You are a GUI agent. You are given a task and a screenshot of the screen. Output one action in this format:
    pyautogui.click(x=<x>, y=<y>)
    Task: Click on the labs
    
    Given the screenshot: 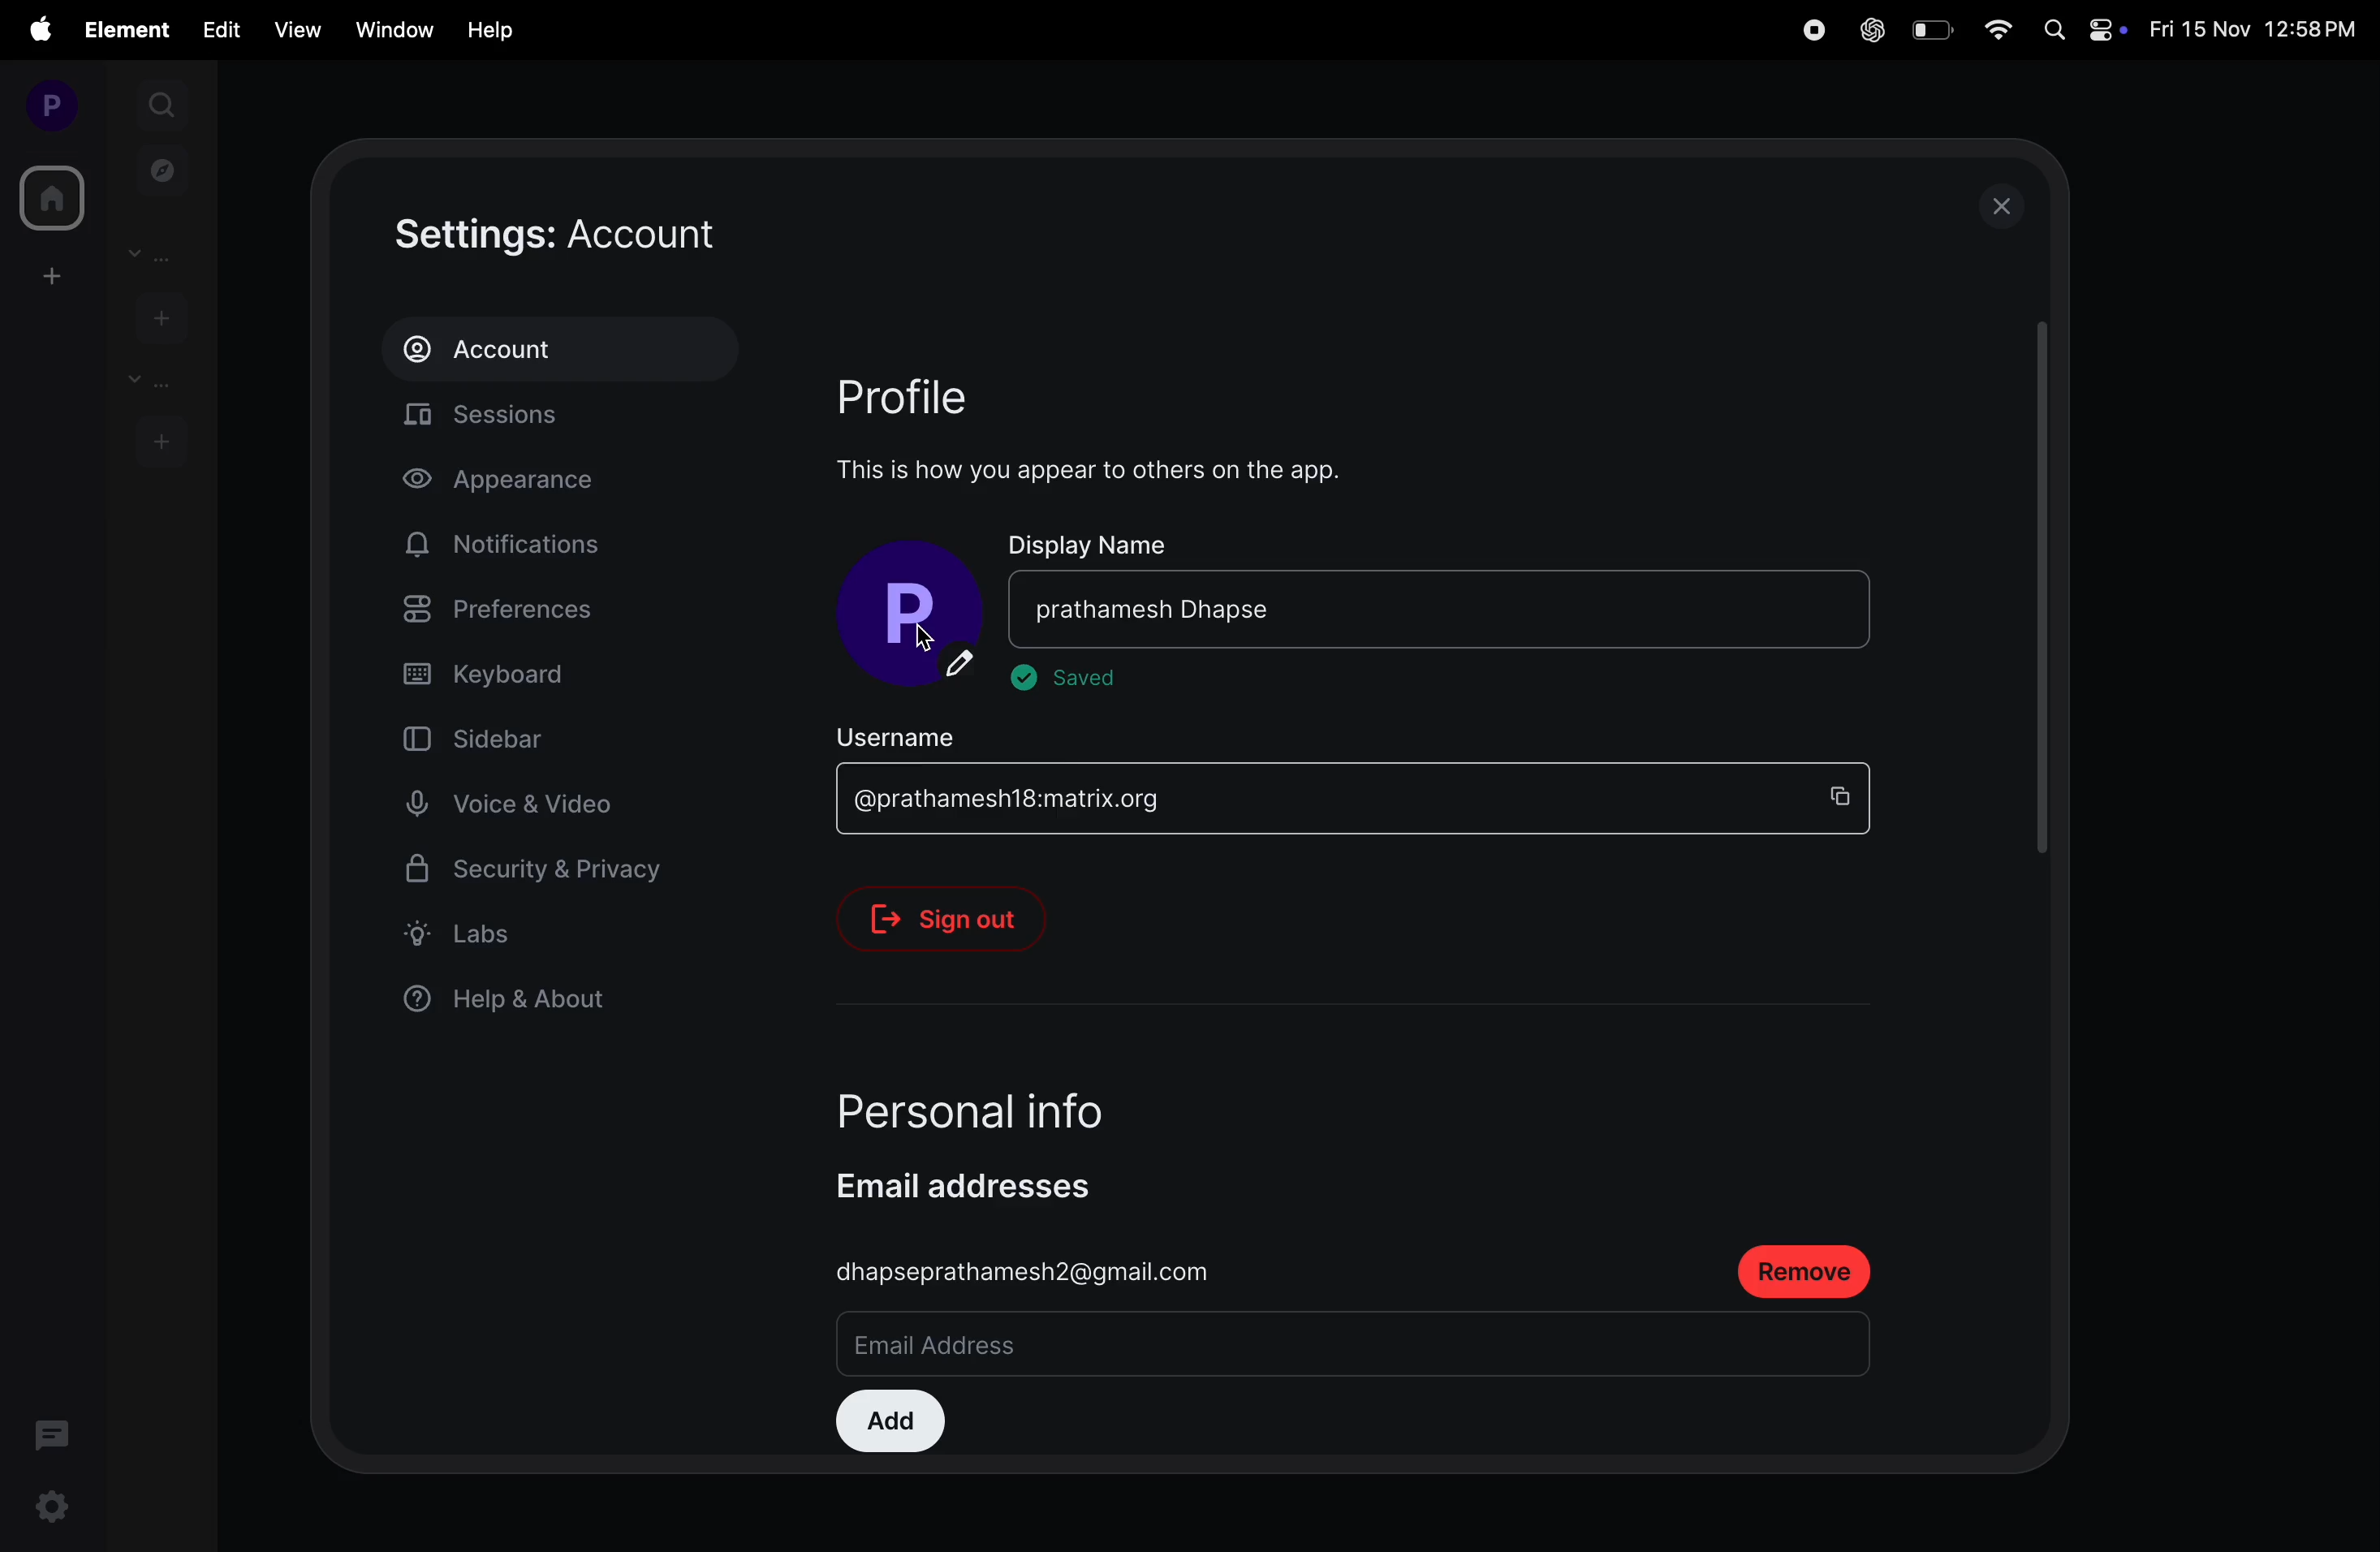 What is the action you would take?
    pyautogui.click(x=535, y=933)
    